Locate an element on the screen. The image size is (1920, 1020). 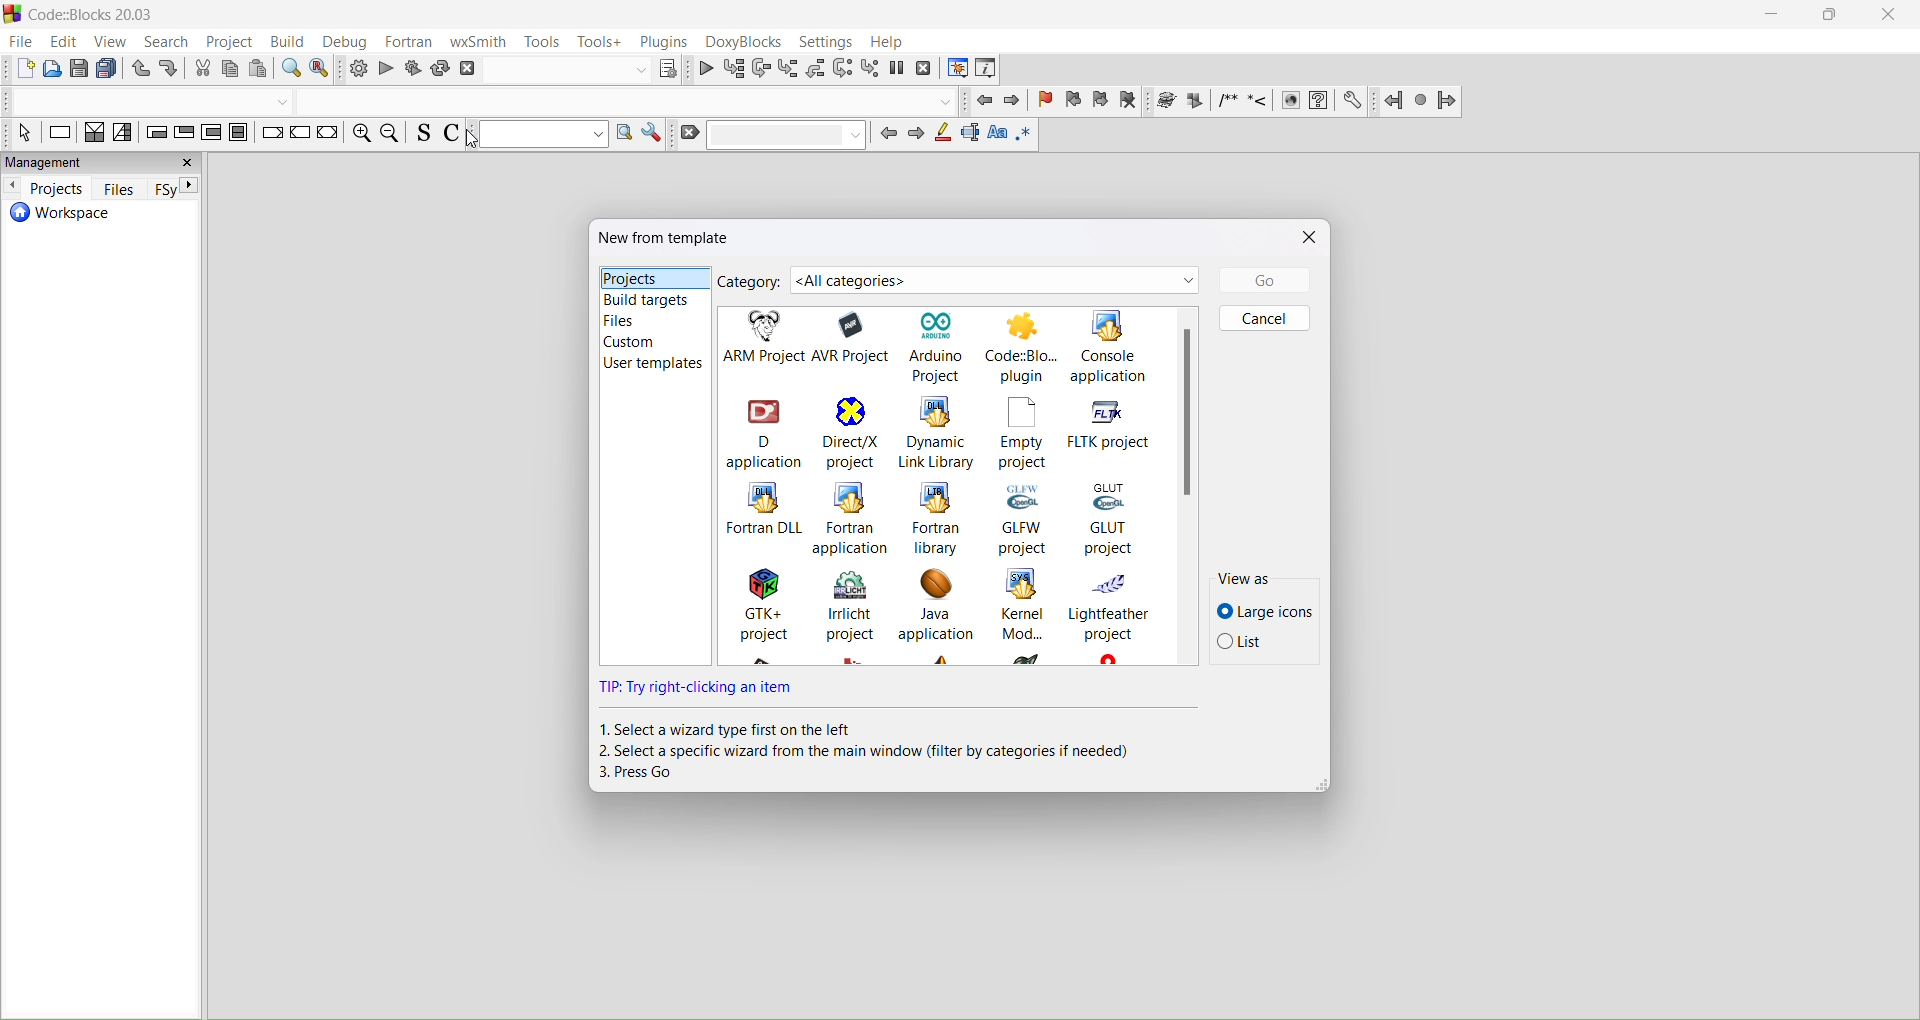
next line is located at coordinates (759, 67).